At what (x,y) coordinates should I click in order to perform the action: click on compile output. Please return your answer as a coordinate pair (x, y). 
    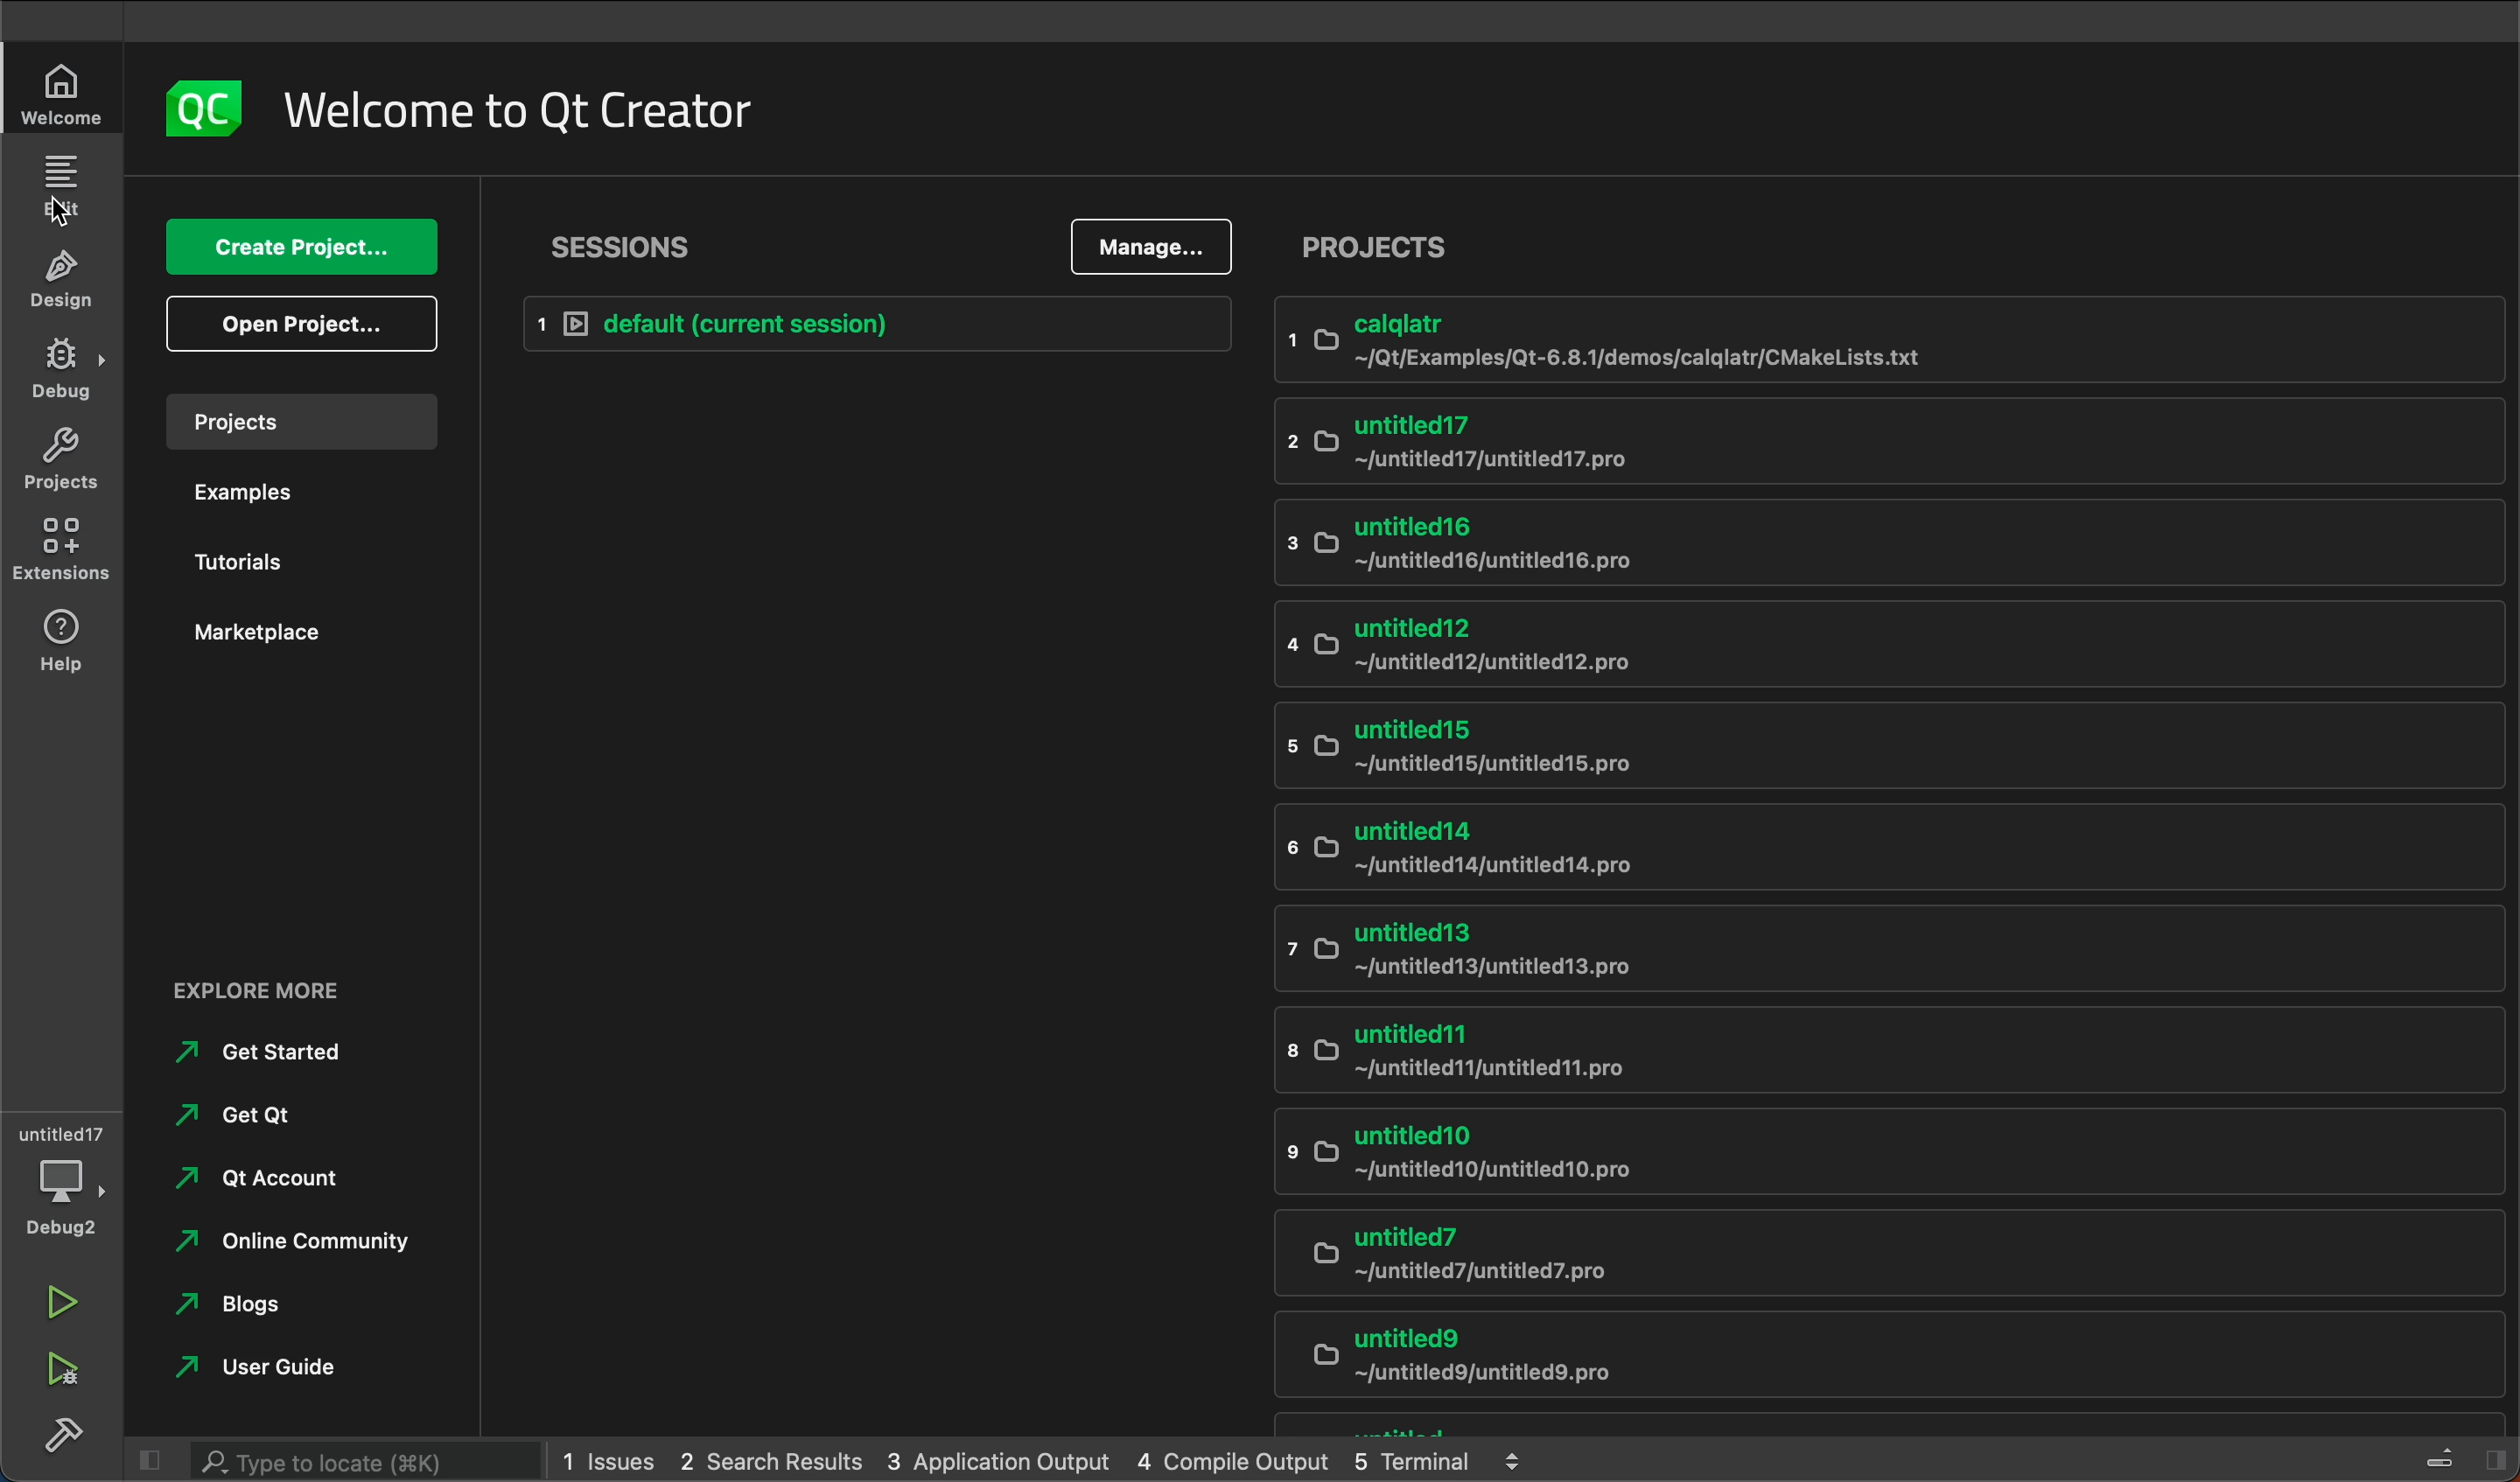
    Looking at the image, I should click on (1236, 1458).